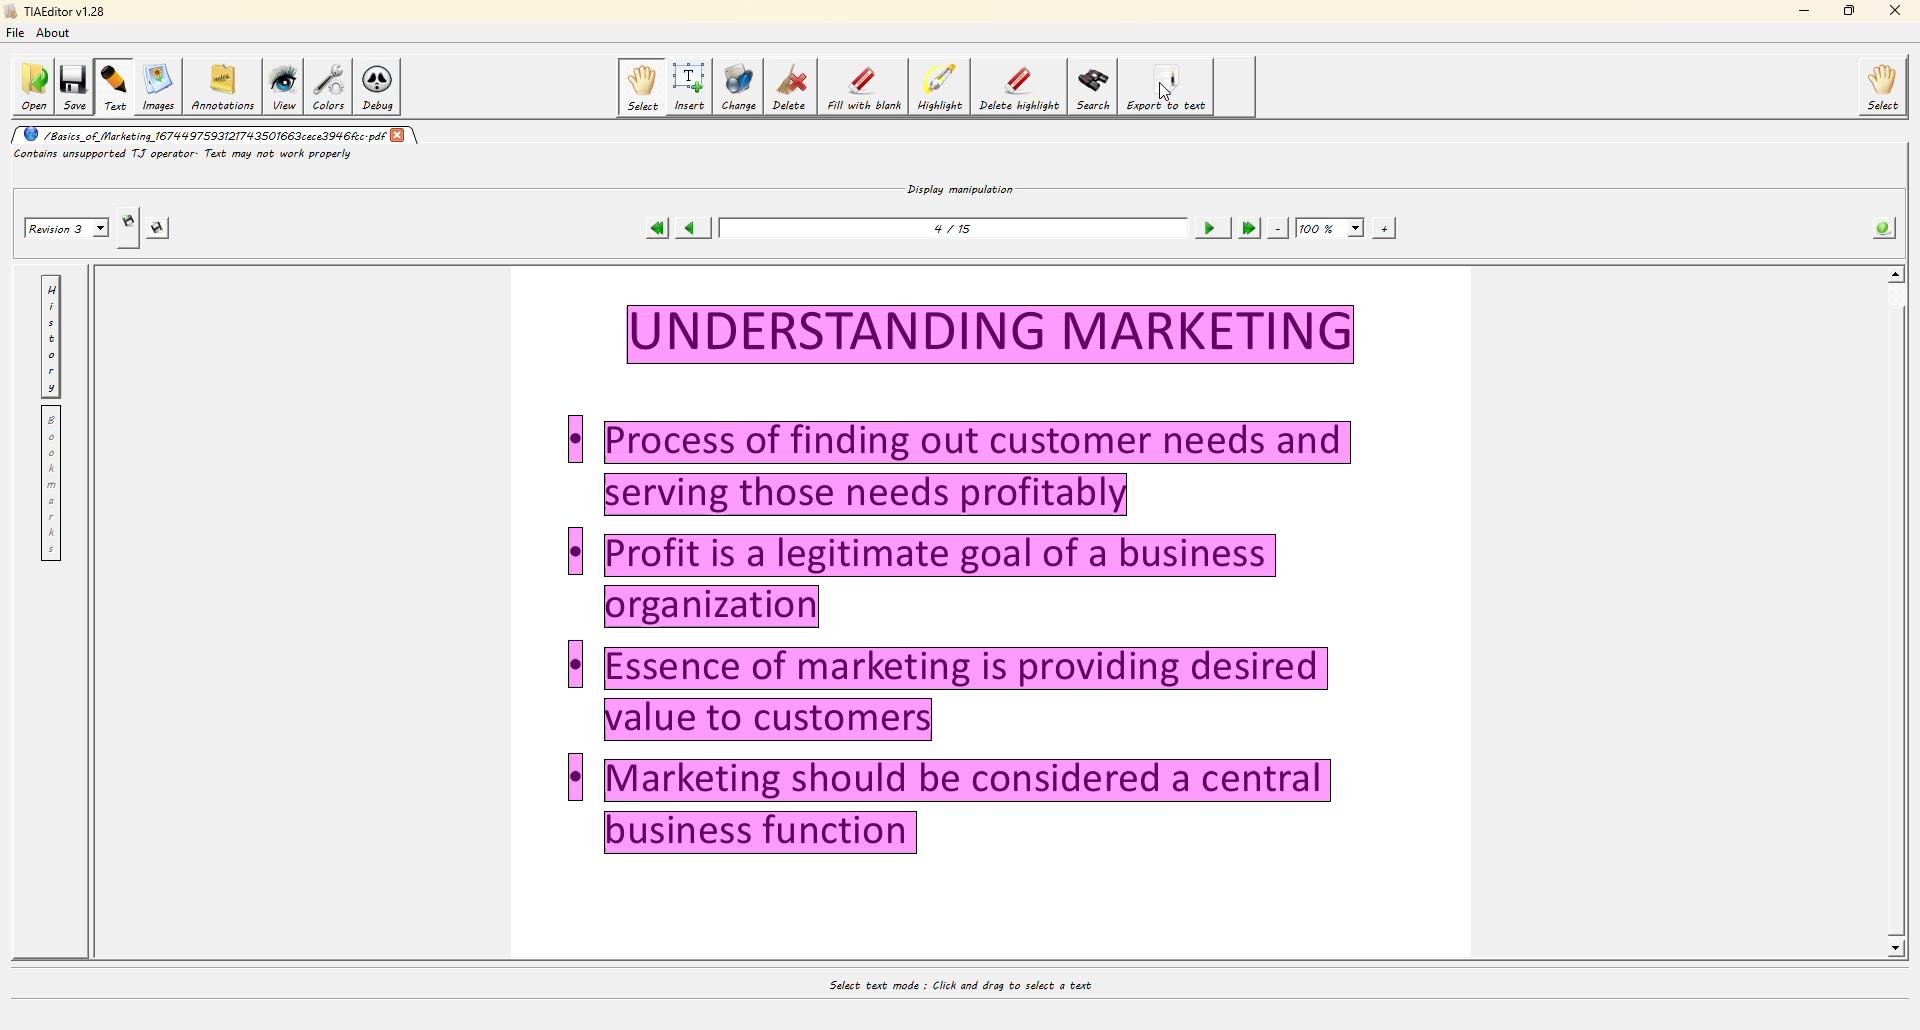 The height and width of the screenshot is (1030, 1920). I want to click on last page, so click(1246, 229).